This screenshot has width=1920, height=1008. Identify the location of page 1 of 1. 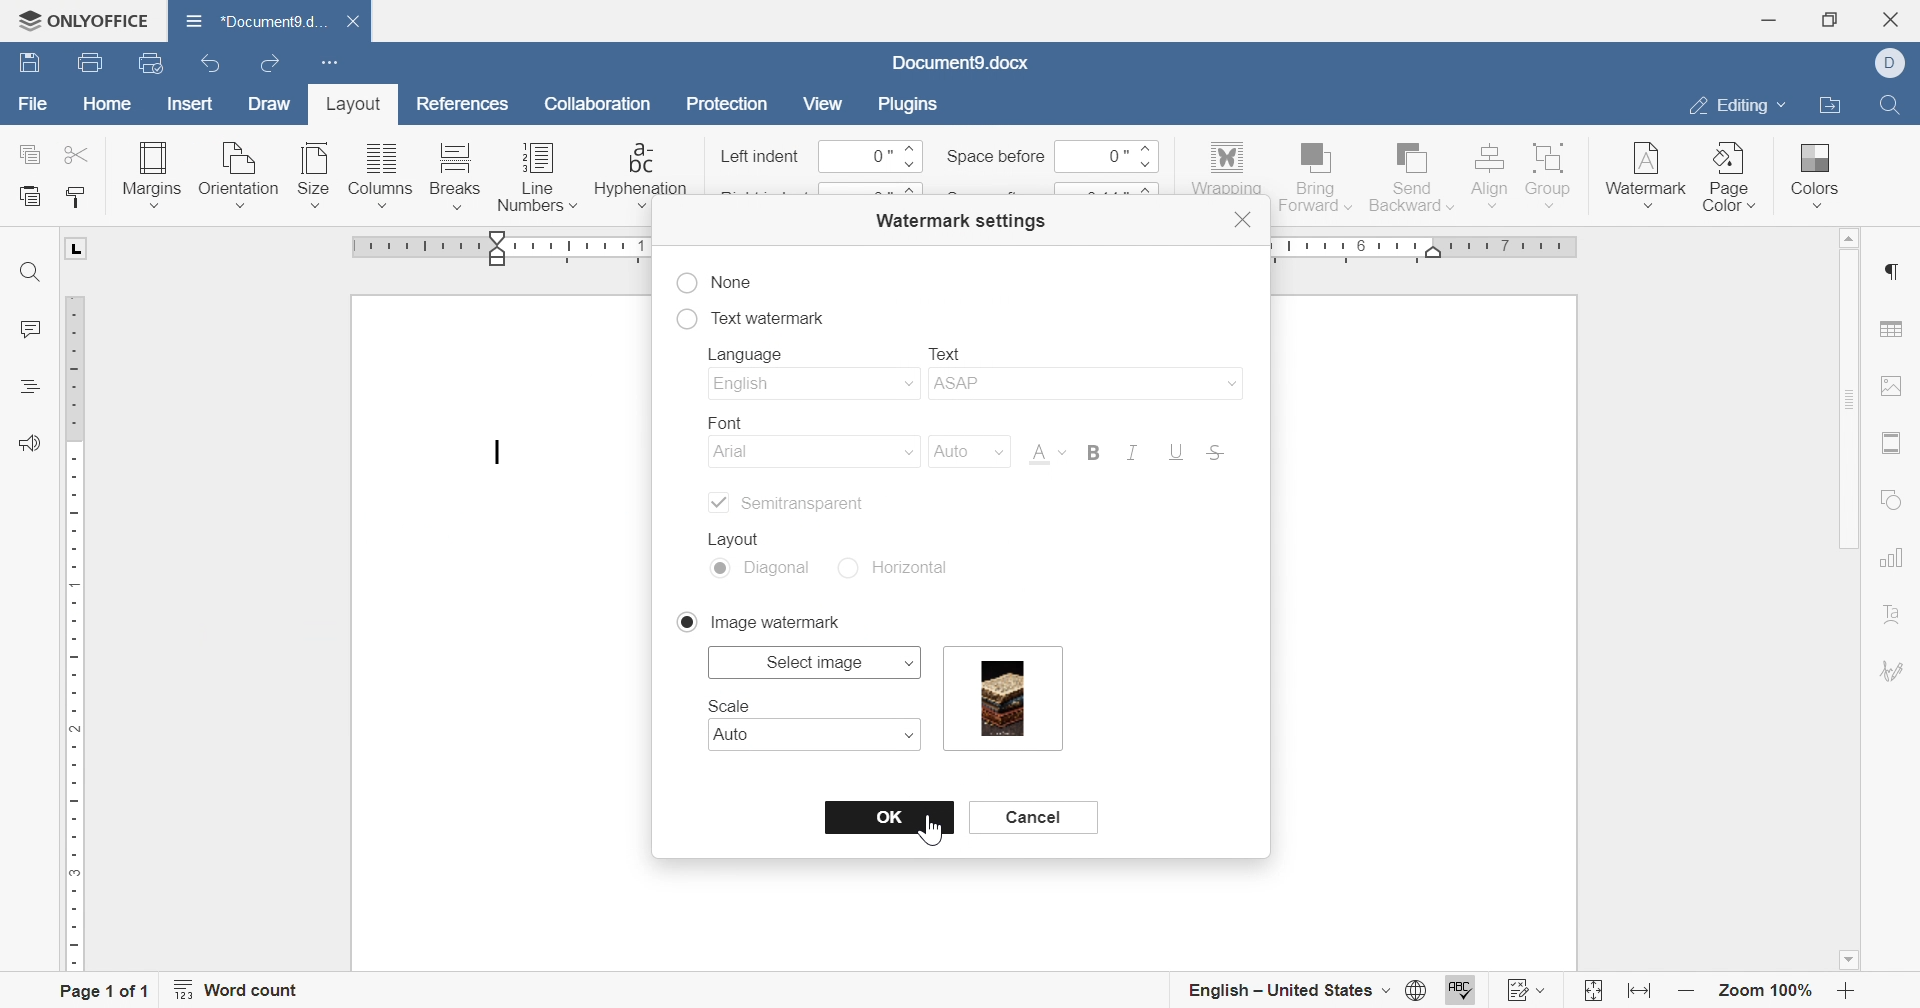
(103, 993).